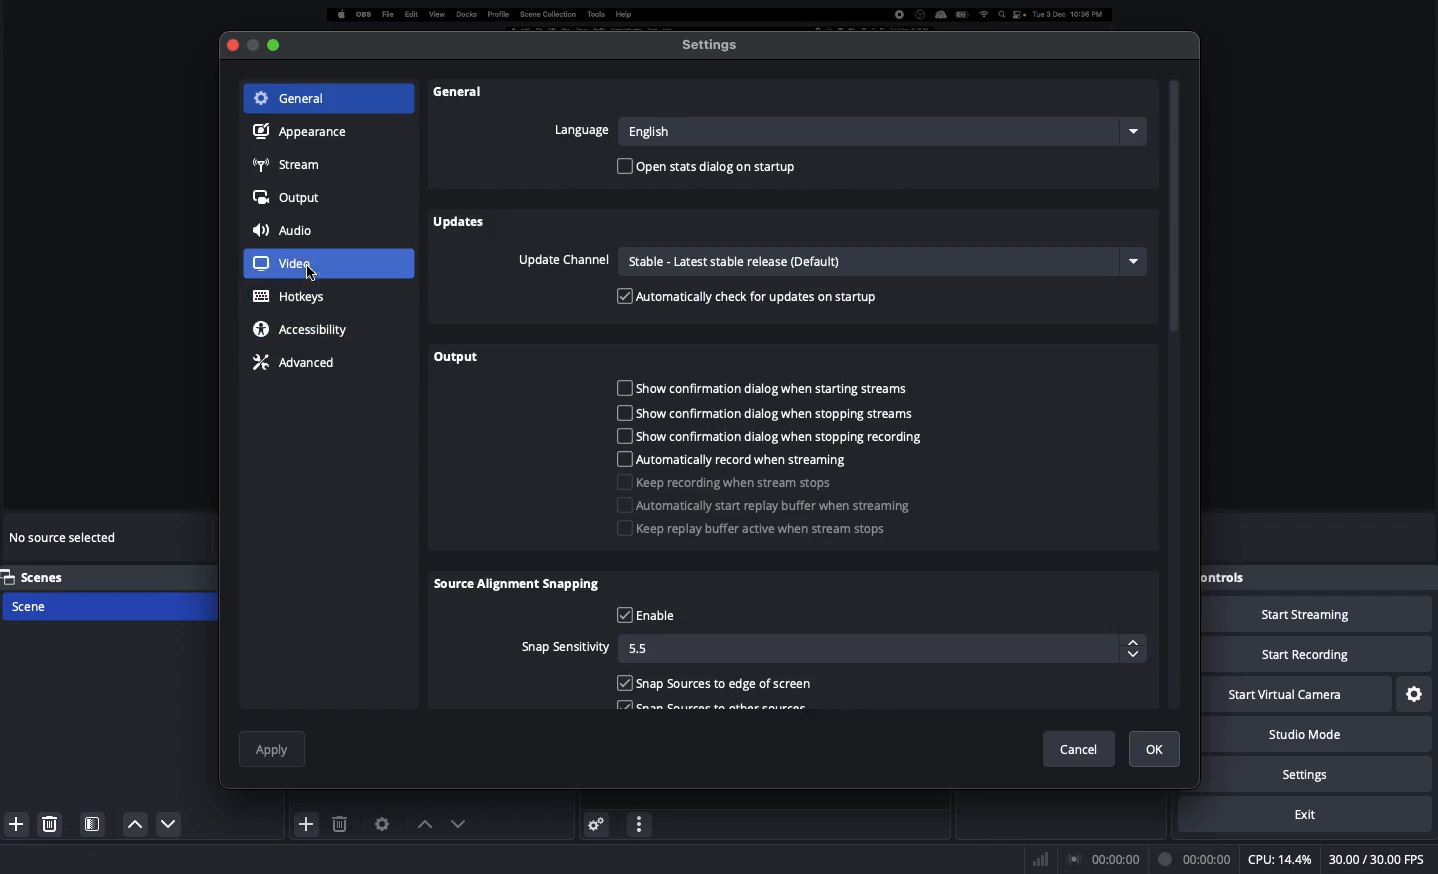  Describe the element at coordinates (130, 824) in the screenshot. I see `Down` at that location.